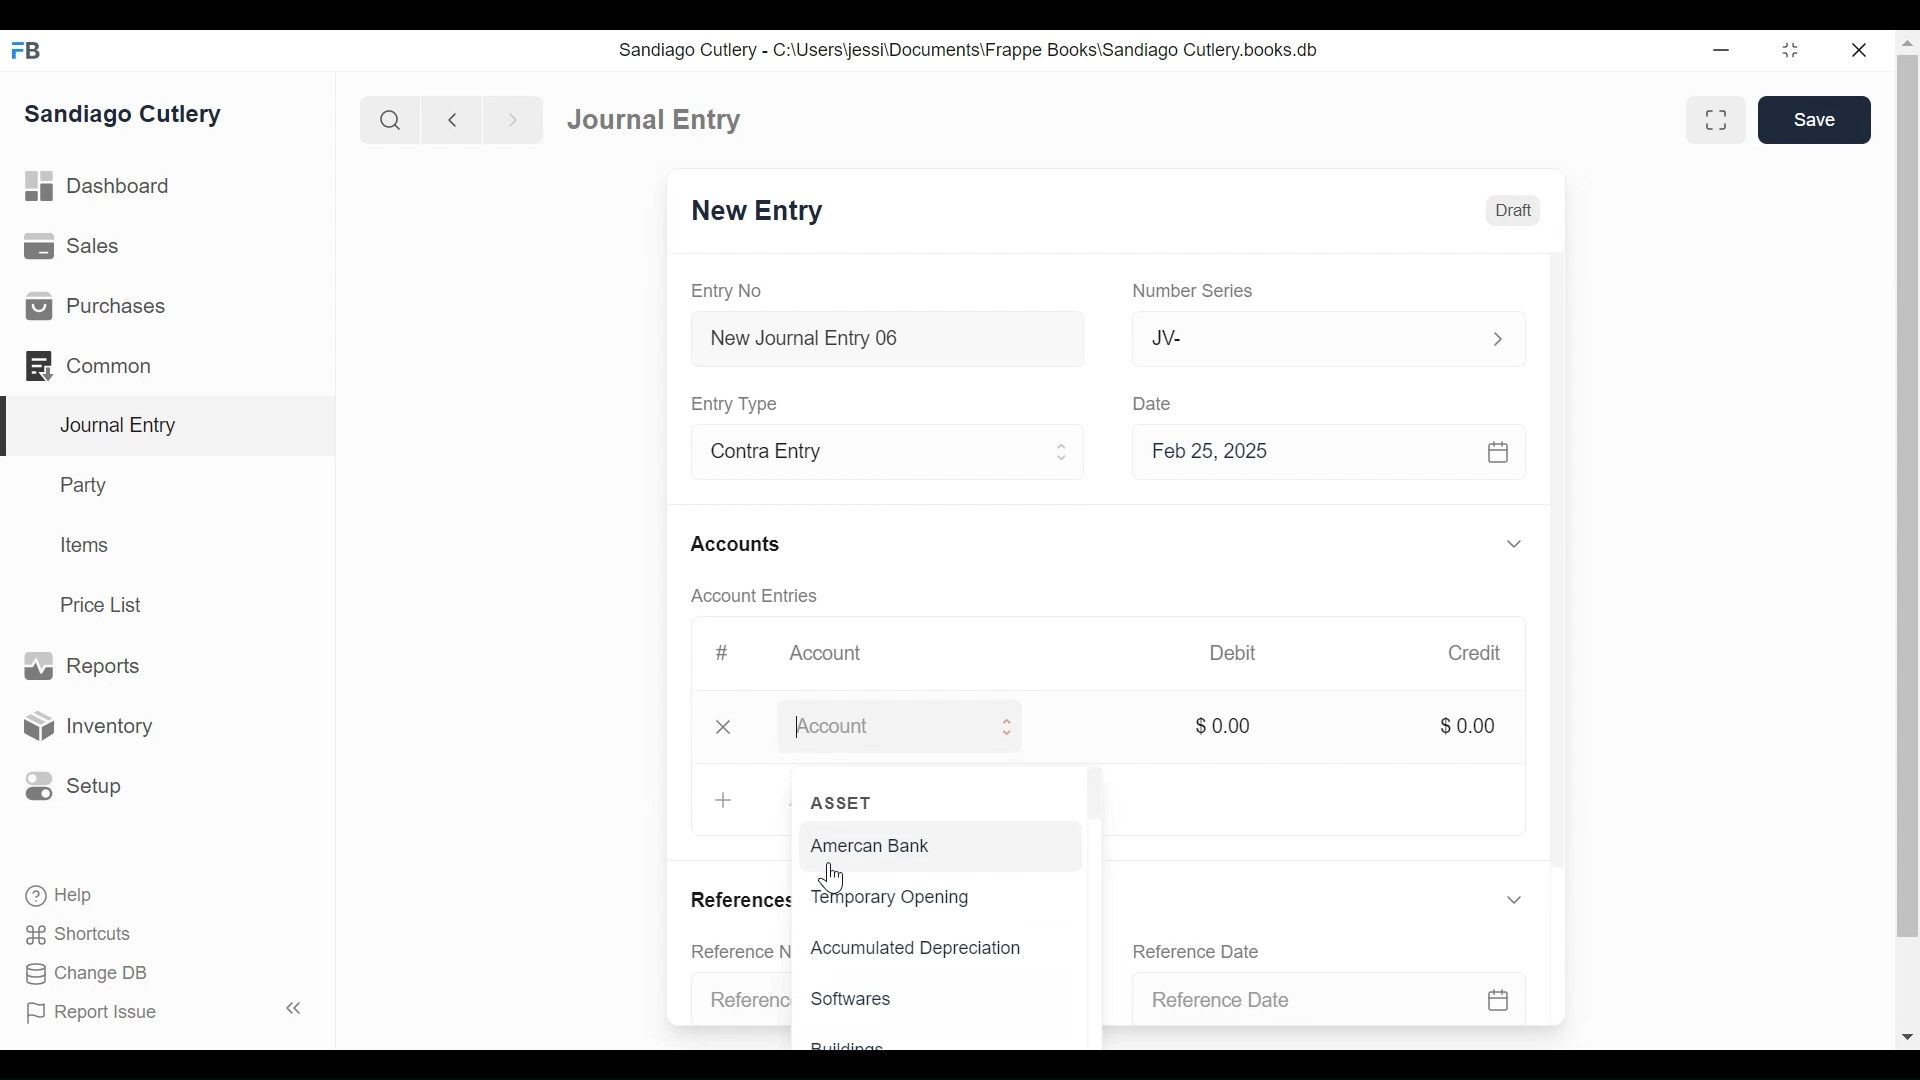  What do you see at coordinates (756, 596) in the screenshot?
I see `Account Entries` at bounding box center [756, 596].